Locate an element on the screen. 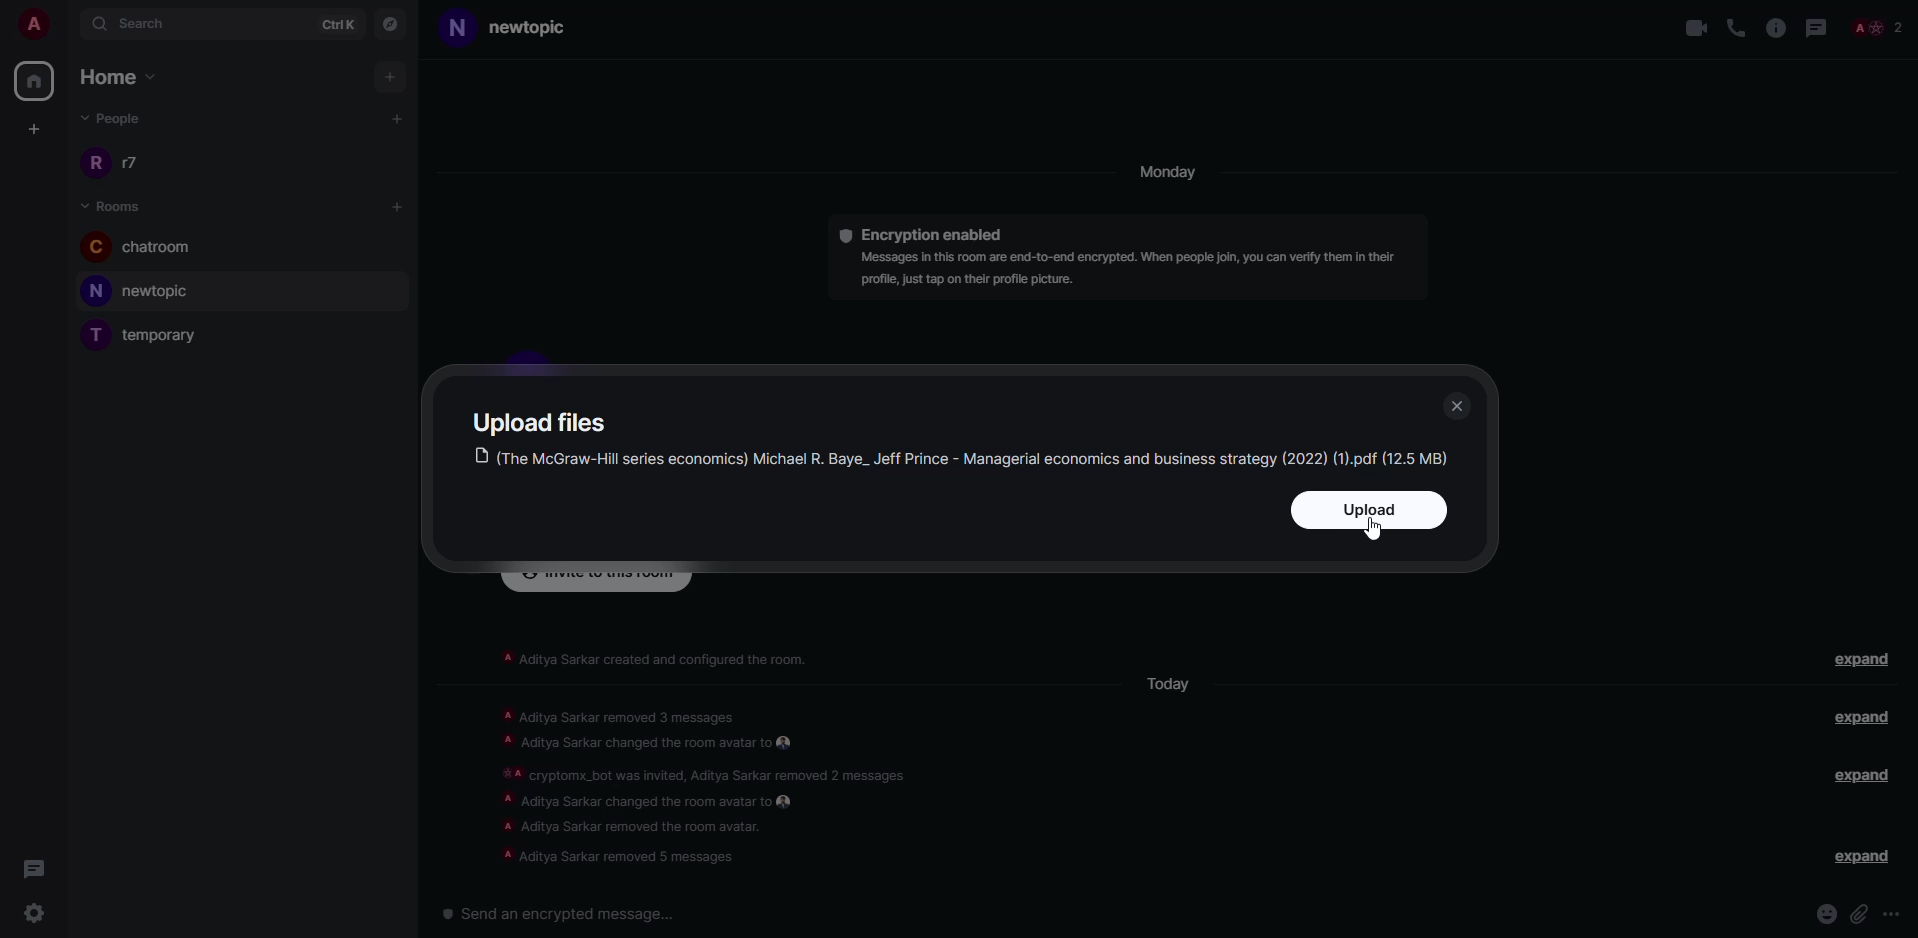 This screenshot has height=938, width=1918. video call is located at coordinates (1690, 28).